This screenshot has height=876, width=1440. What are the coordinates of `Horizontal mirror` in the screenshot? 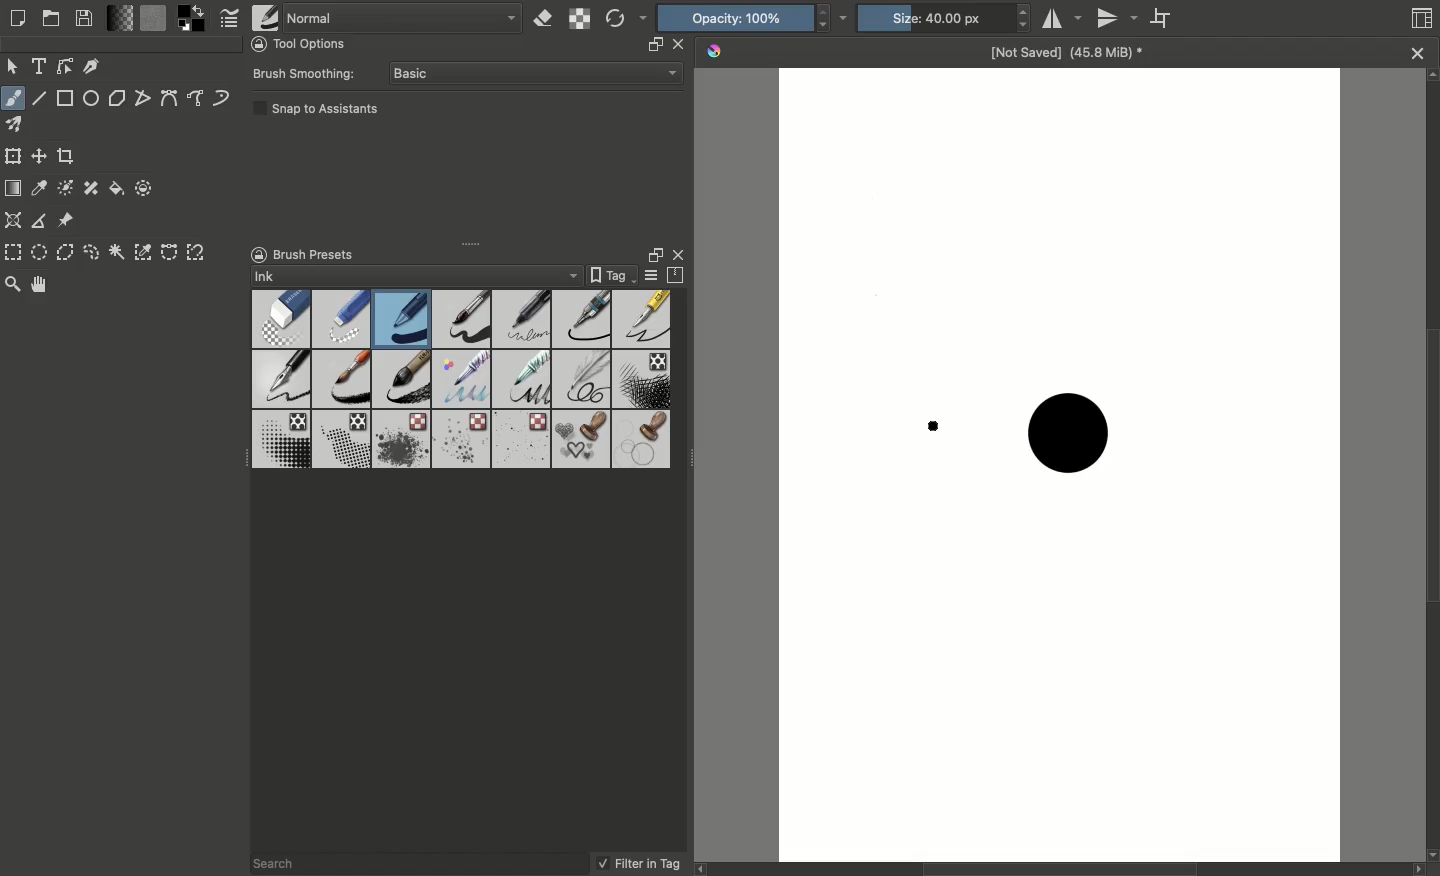 It's located at (1063, 20).